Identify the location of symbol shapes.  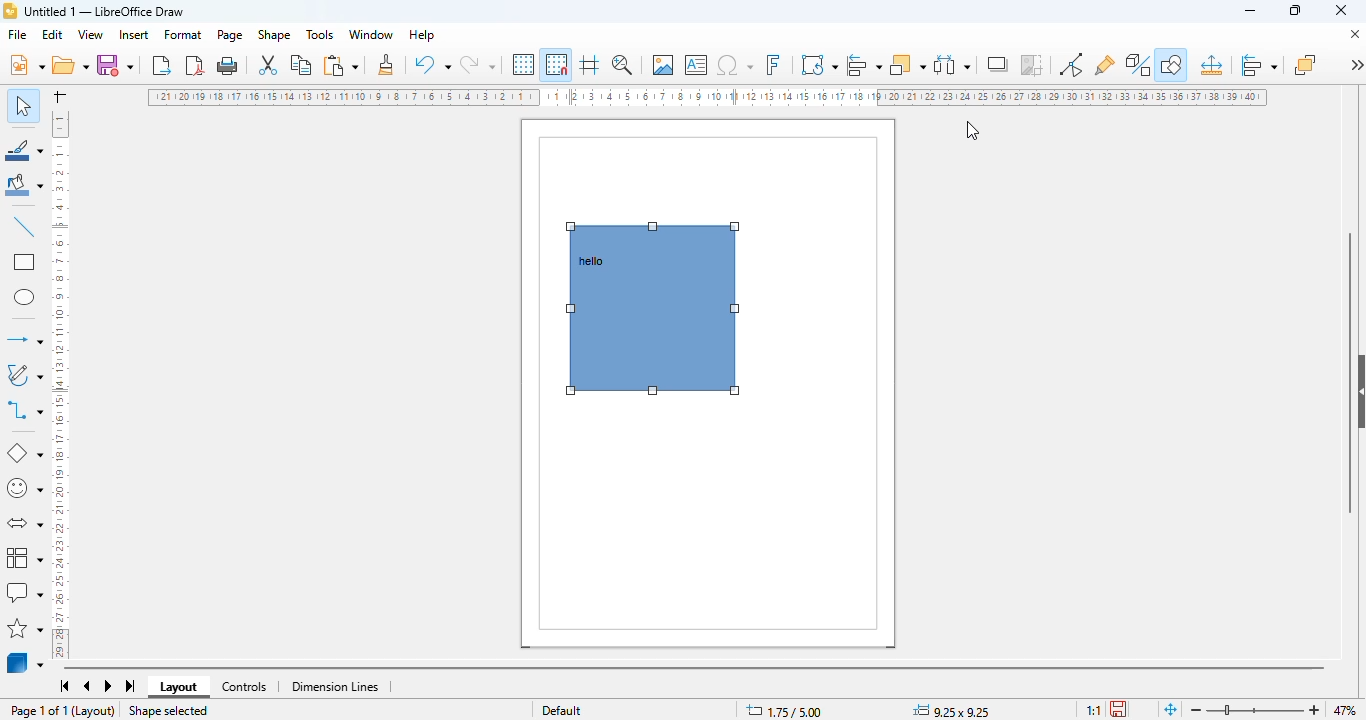
(24, 489).